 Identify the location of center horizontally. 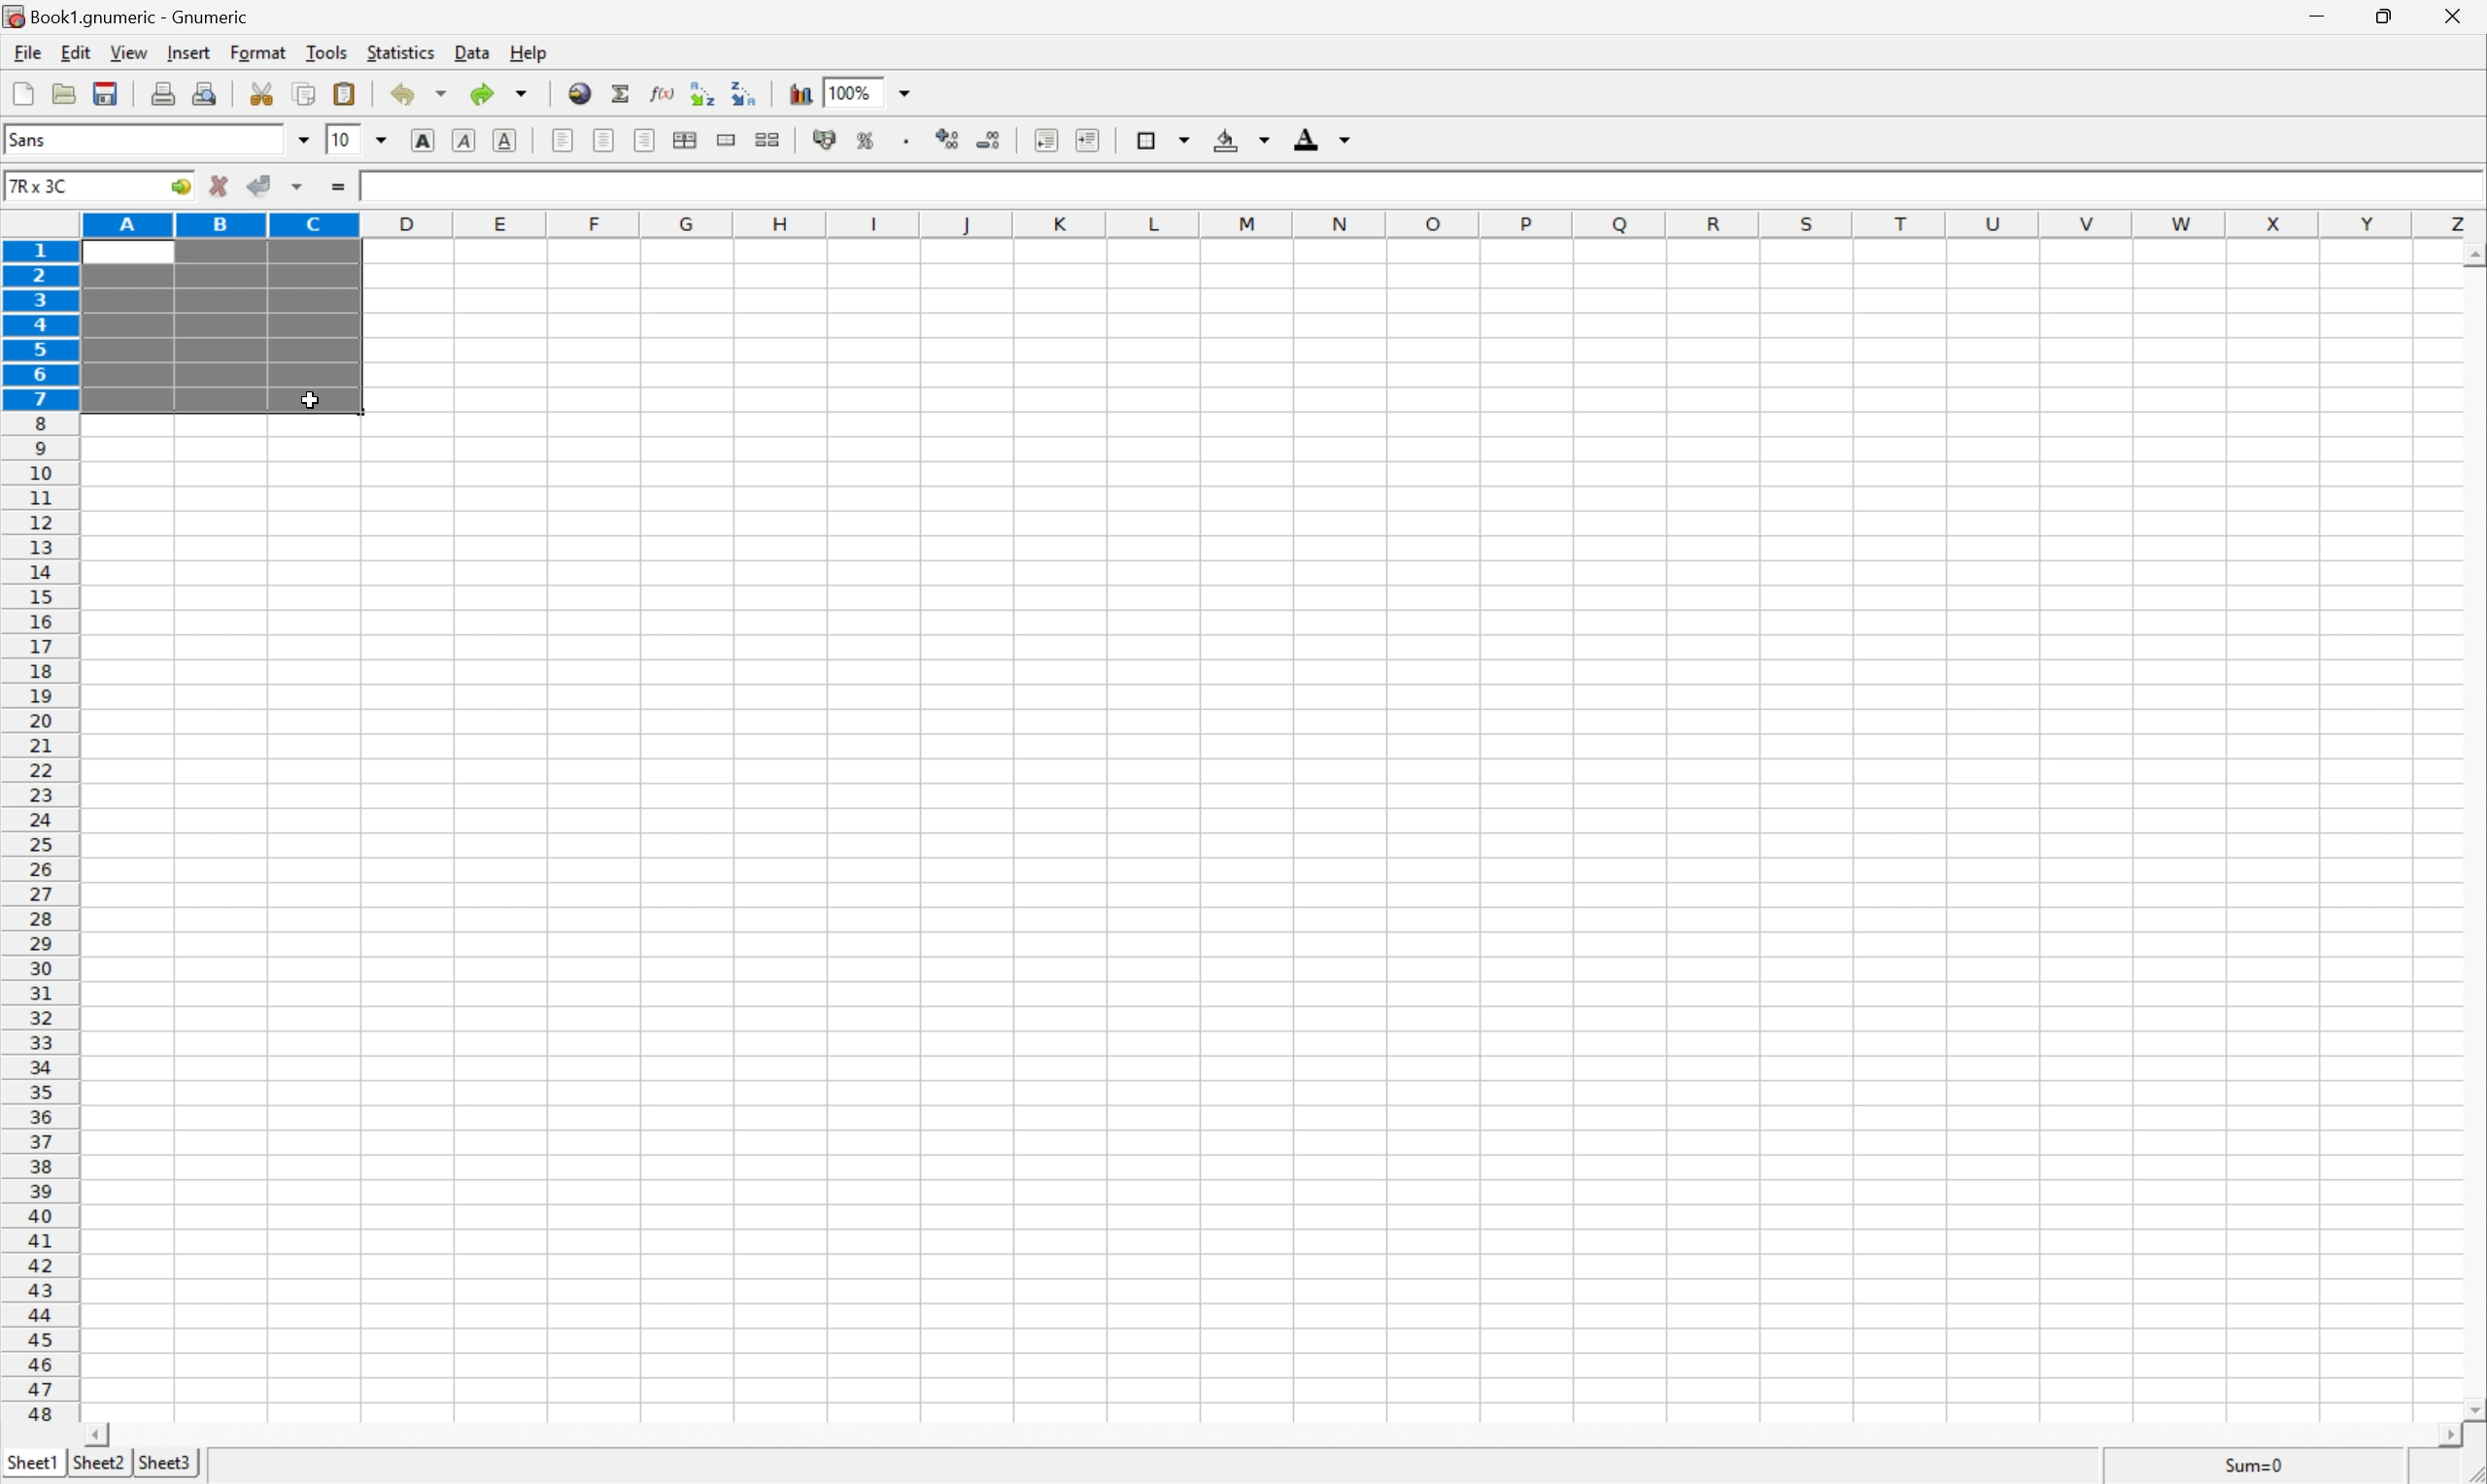
(689, 140).